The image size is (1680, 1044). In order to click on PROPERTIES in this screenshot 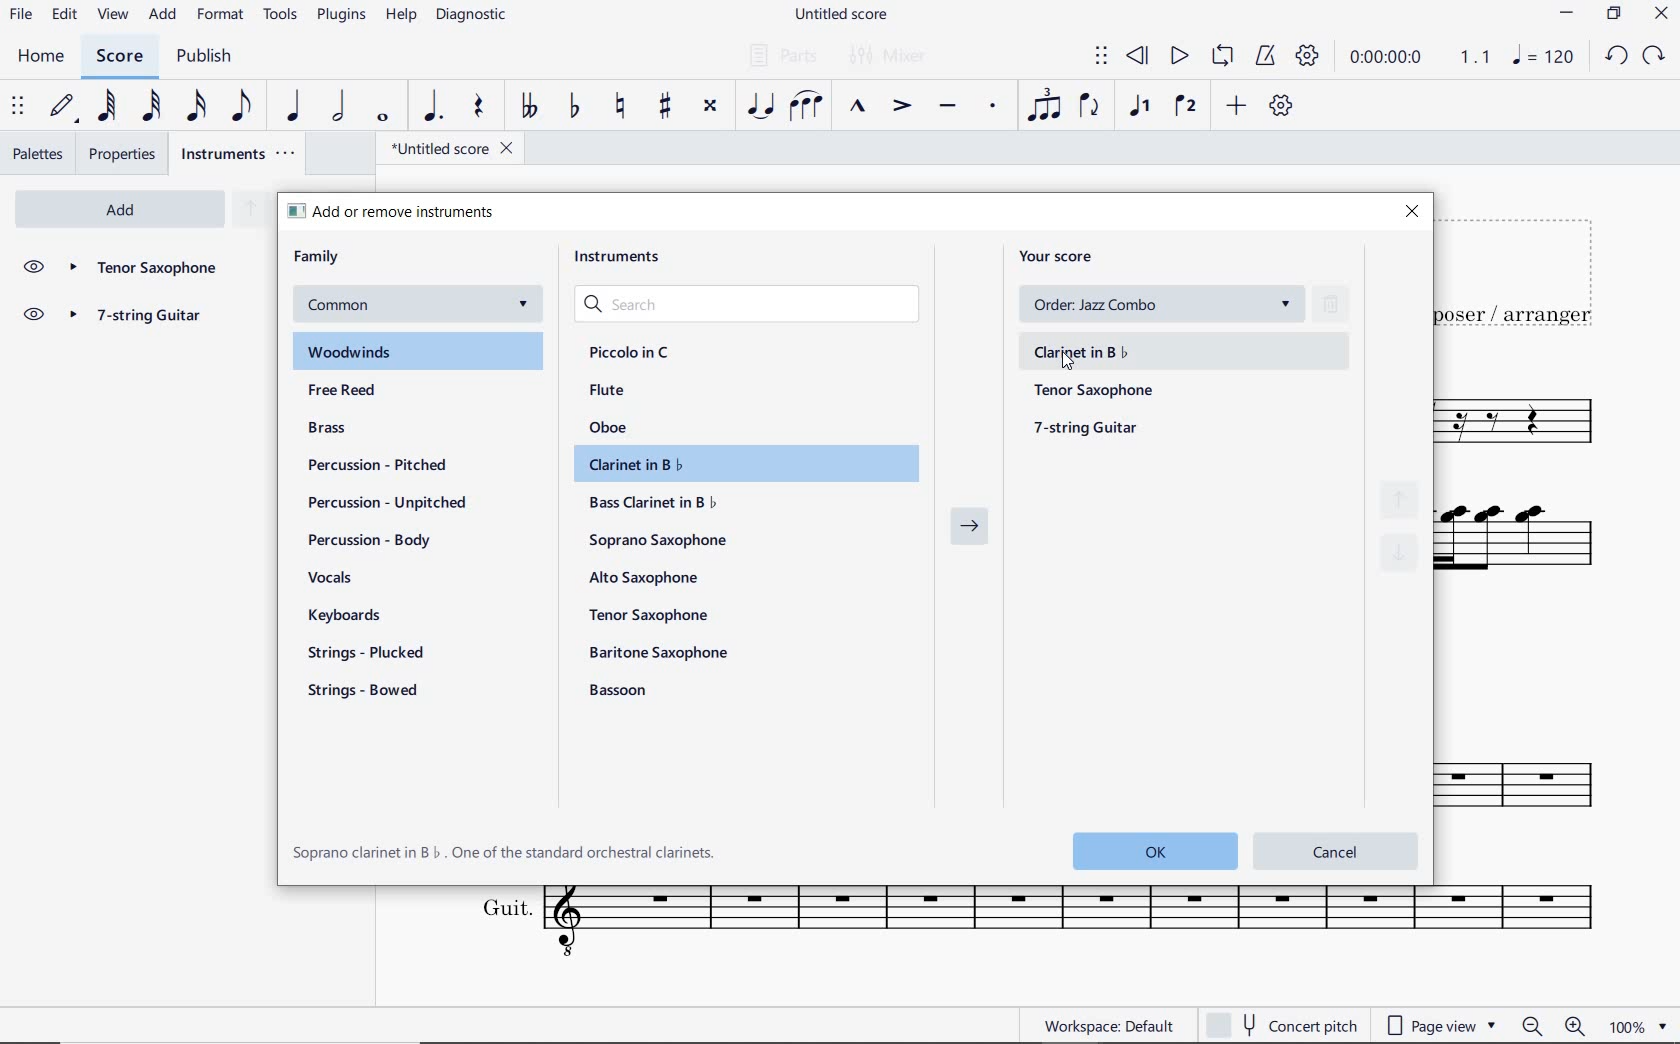, I will do `click(126, 154)`.